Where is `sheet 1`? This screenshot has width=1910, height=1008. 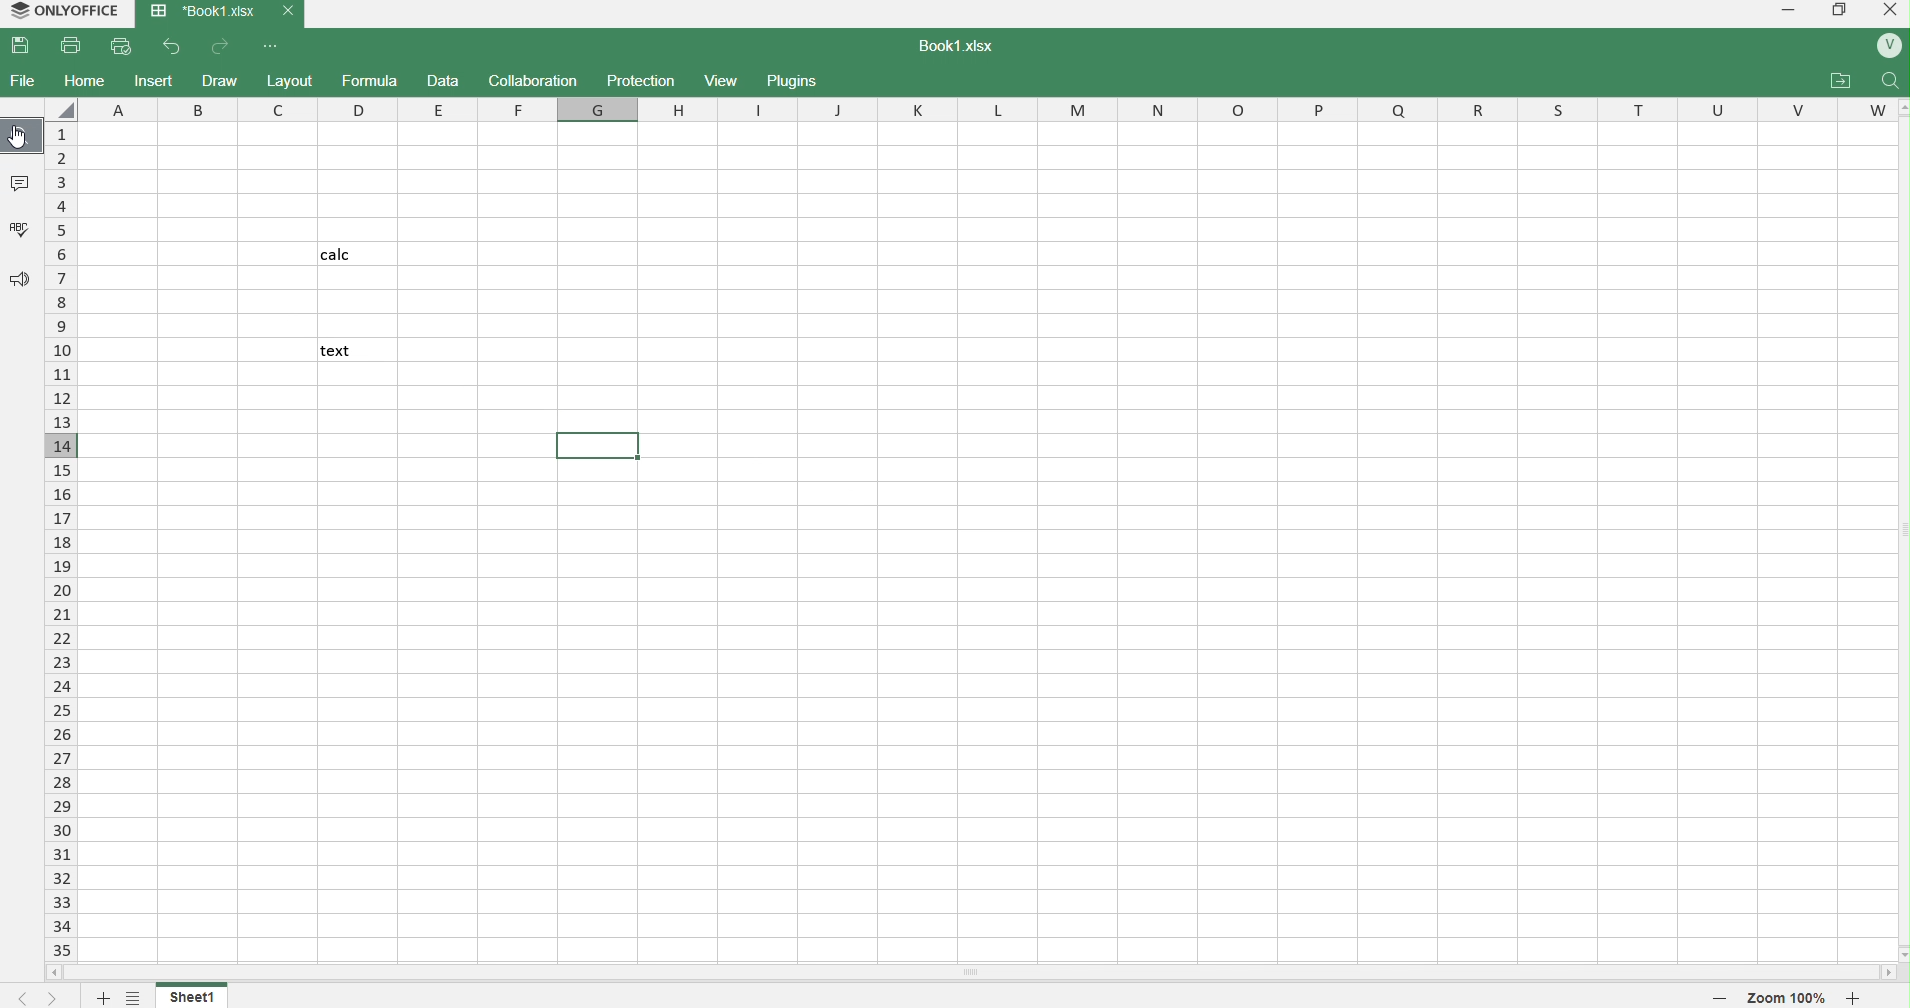 sheet 1 is located at coordinates (193, 993).